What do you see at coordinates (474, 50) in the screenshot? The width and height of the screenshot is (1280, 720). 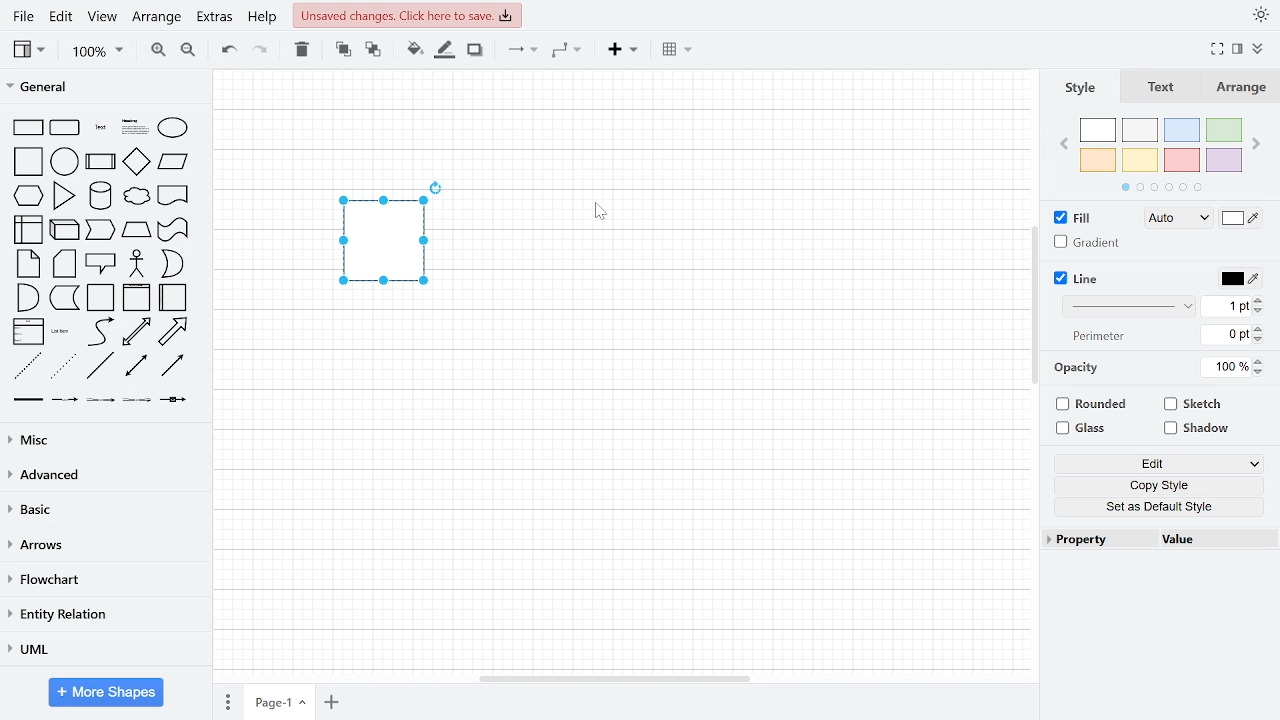 I see `shadow` at bounding box center [474, 50].